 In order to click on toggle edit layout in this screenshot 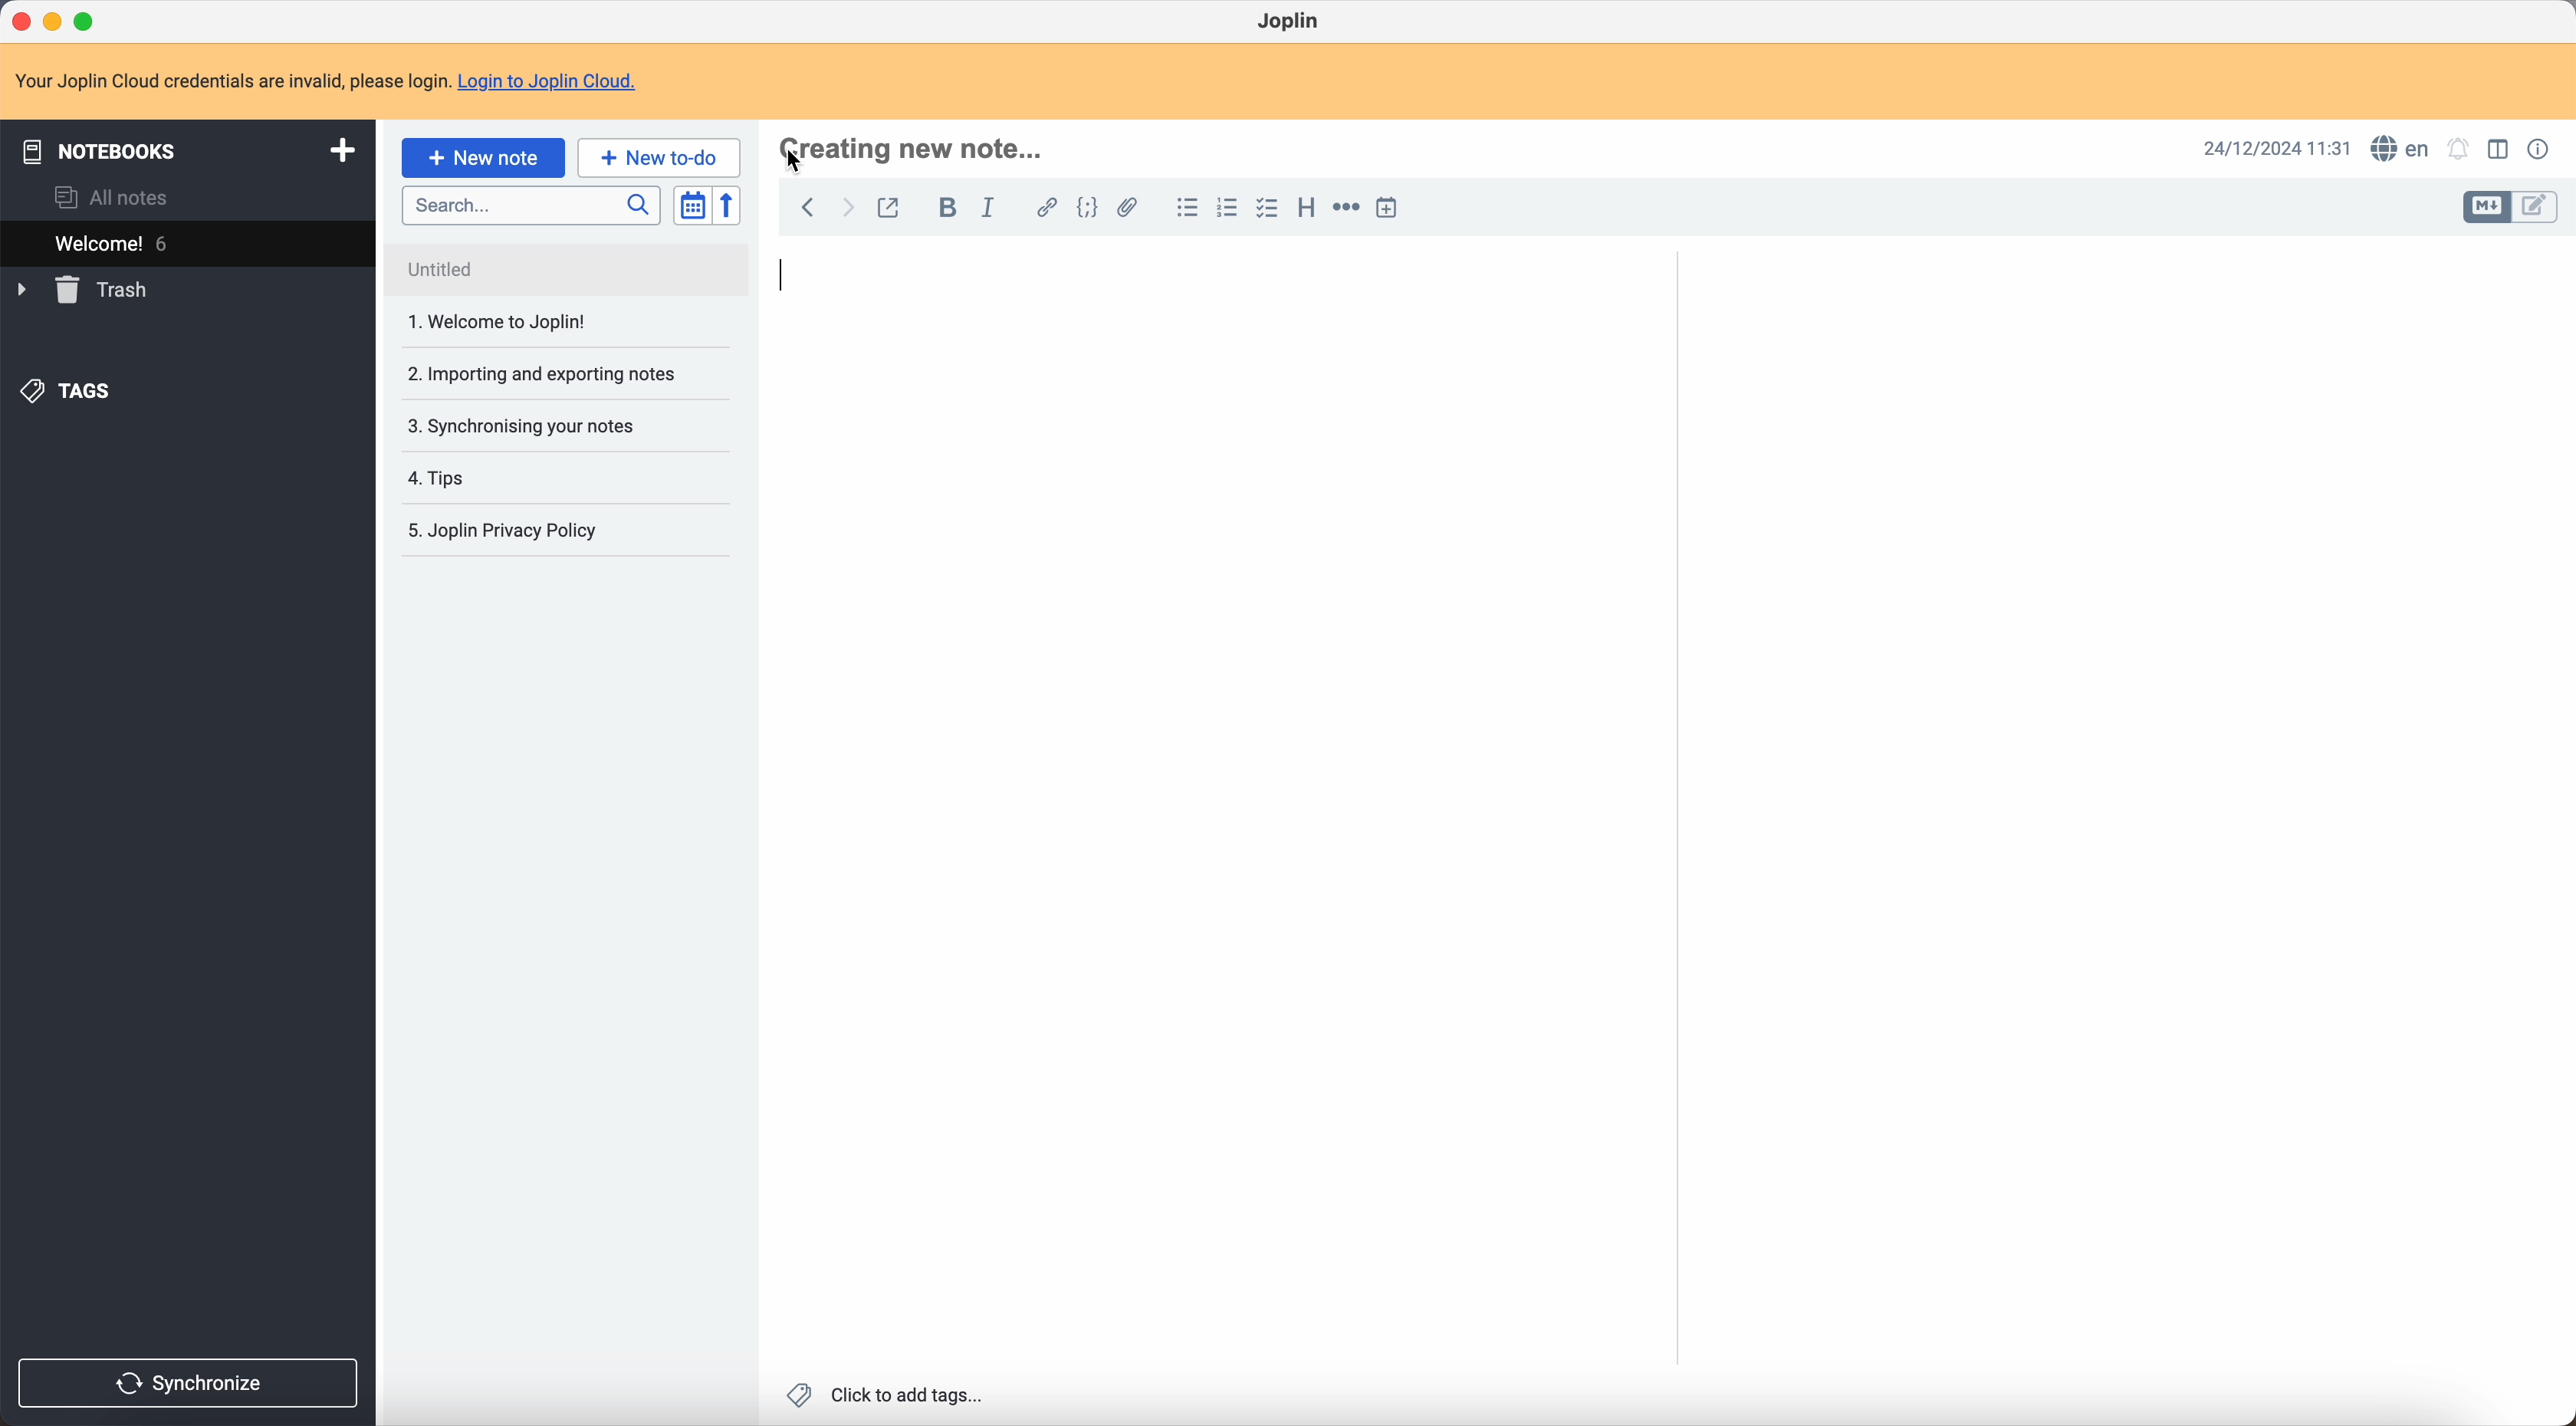, I will do `click(2489, 208)`.